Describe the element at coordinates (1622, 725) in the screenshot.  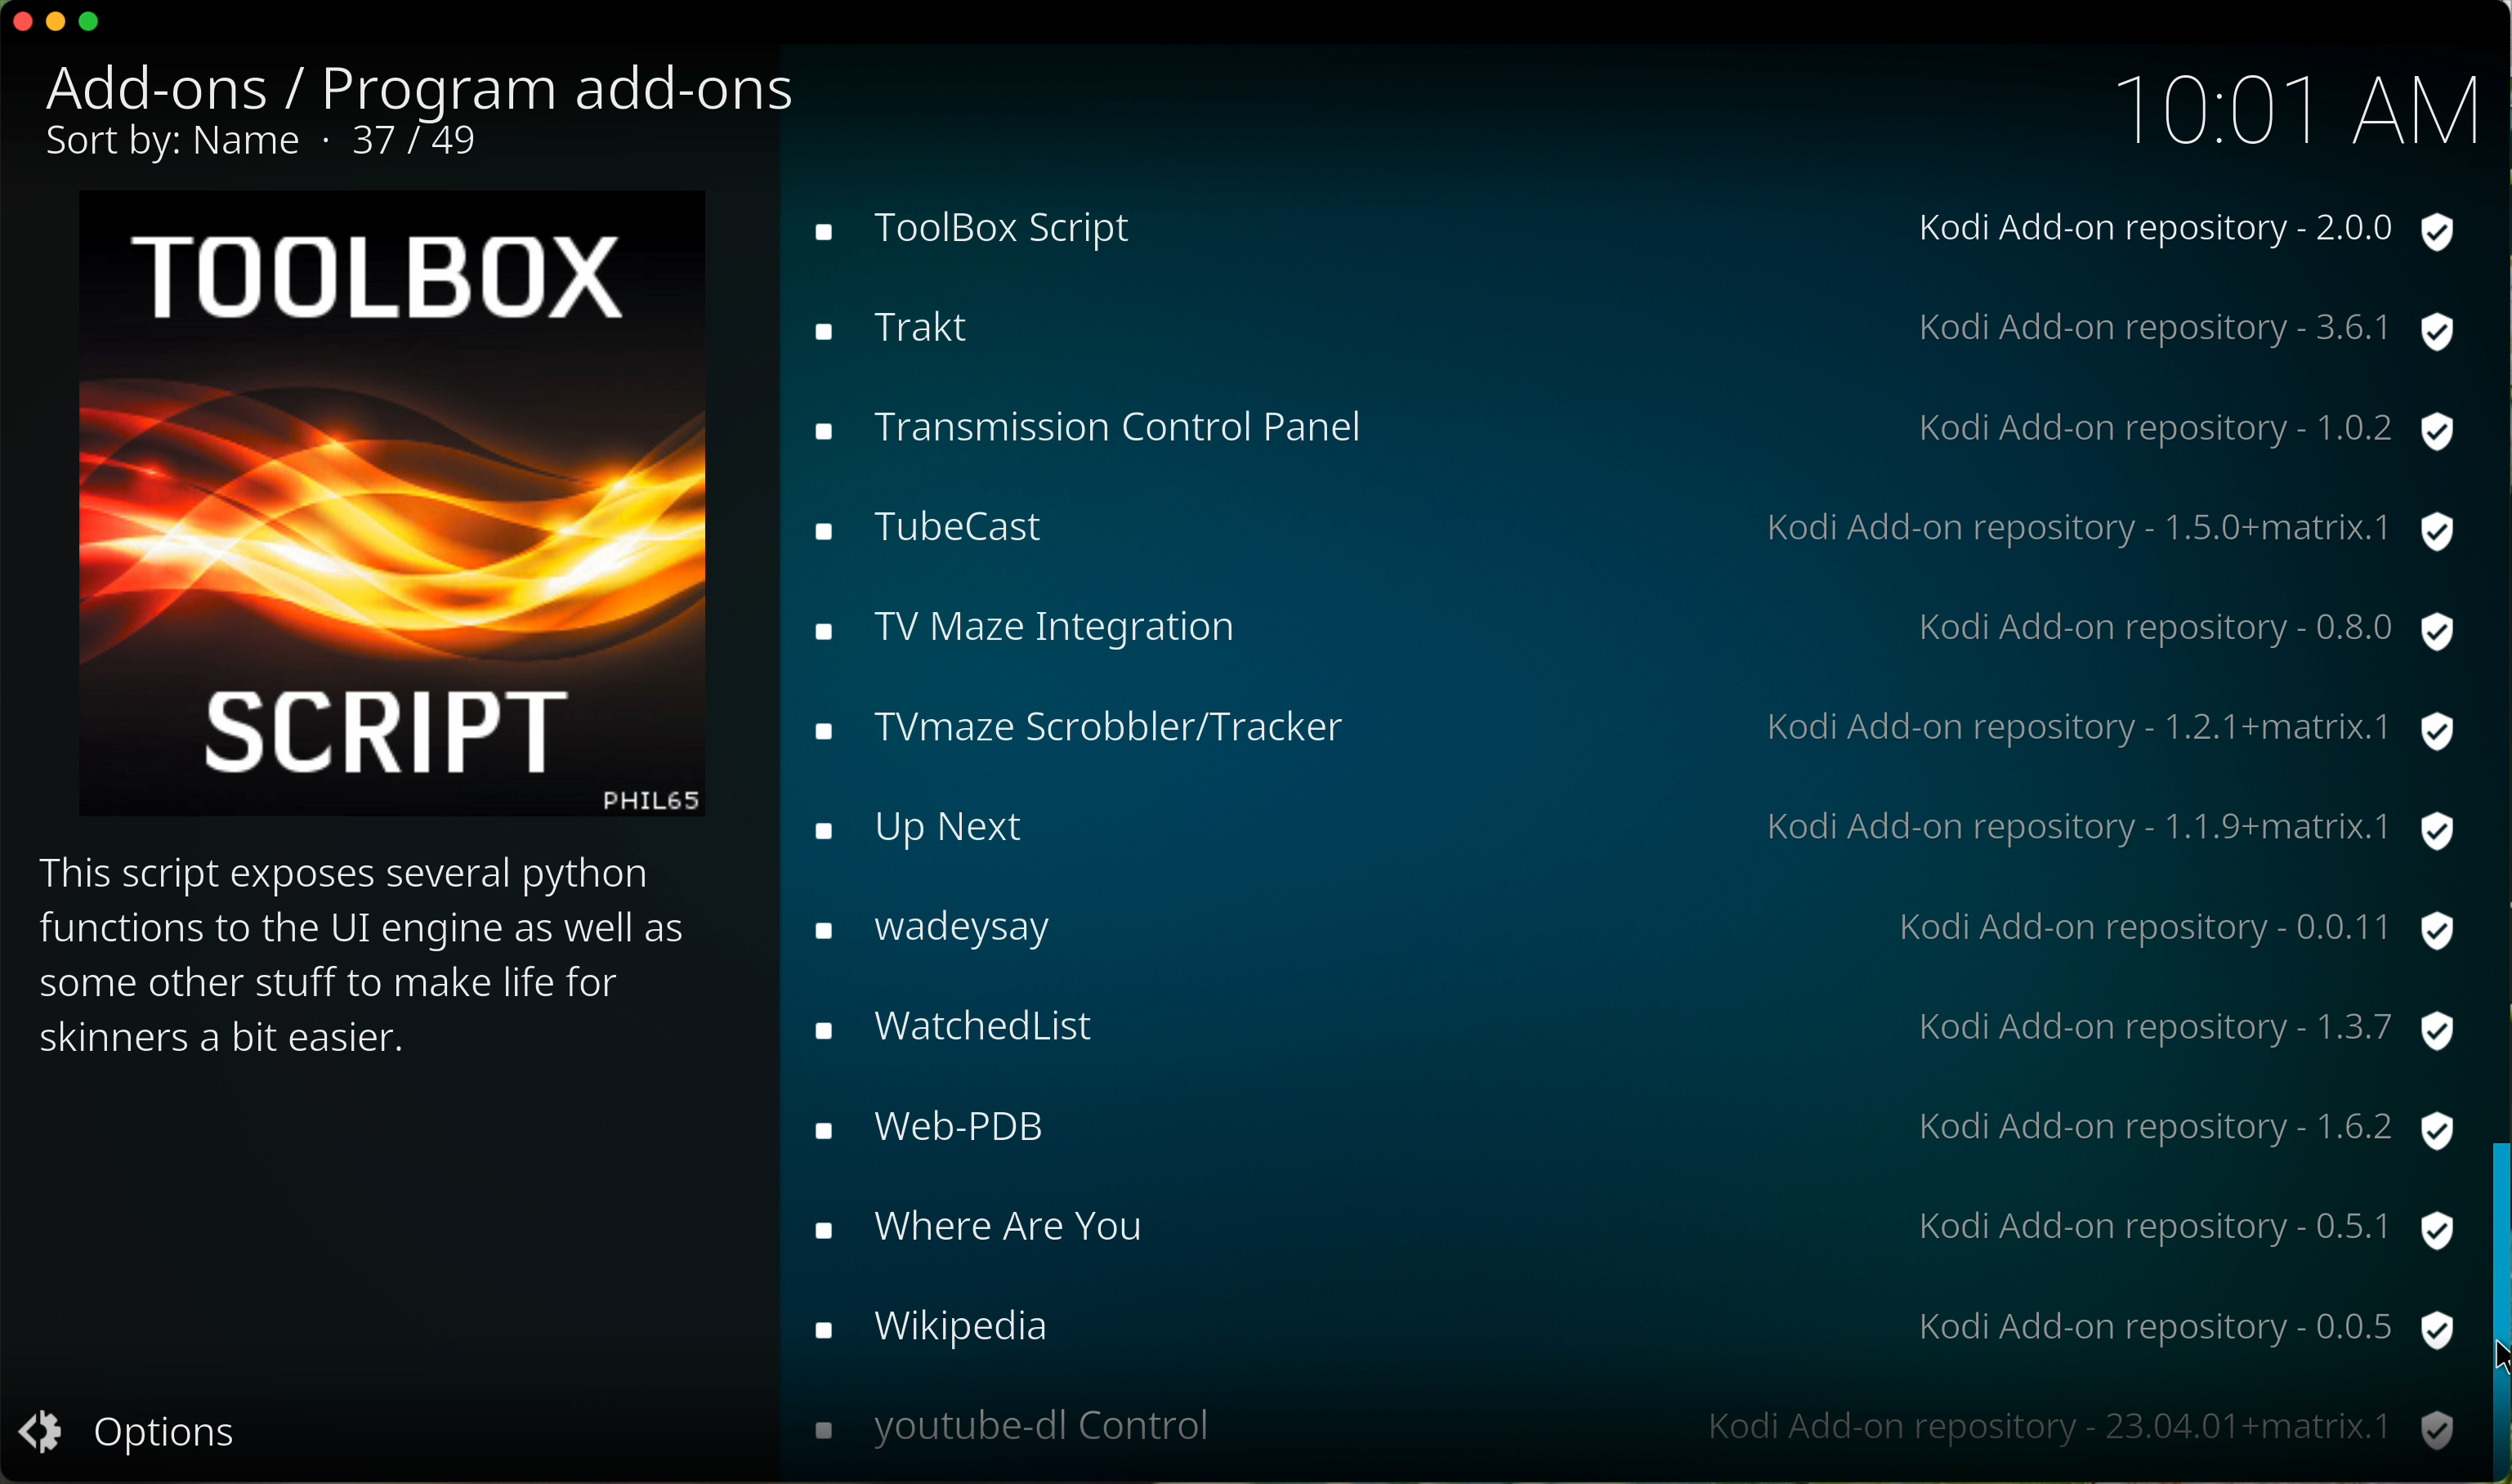
I see `tvmaze scrobbler/tracker` at that location.